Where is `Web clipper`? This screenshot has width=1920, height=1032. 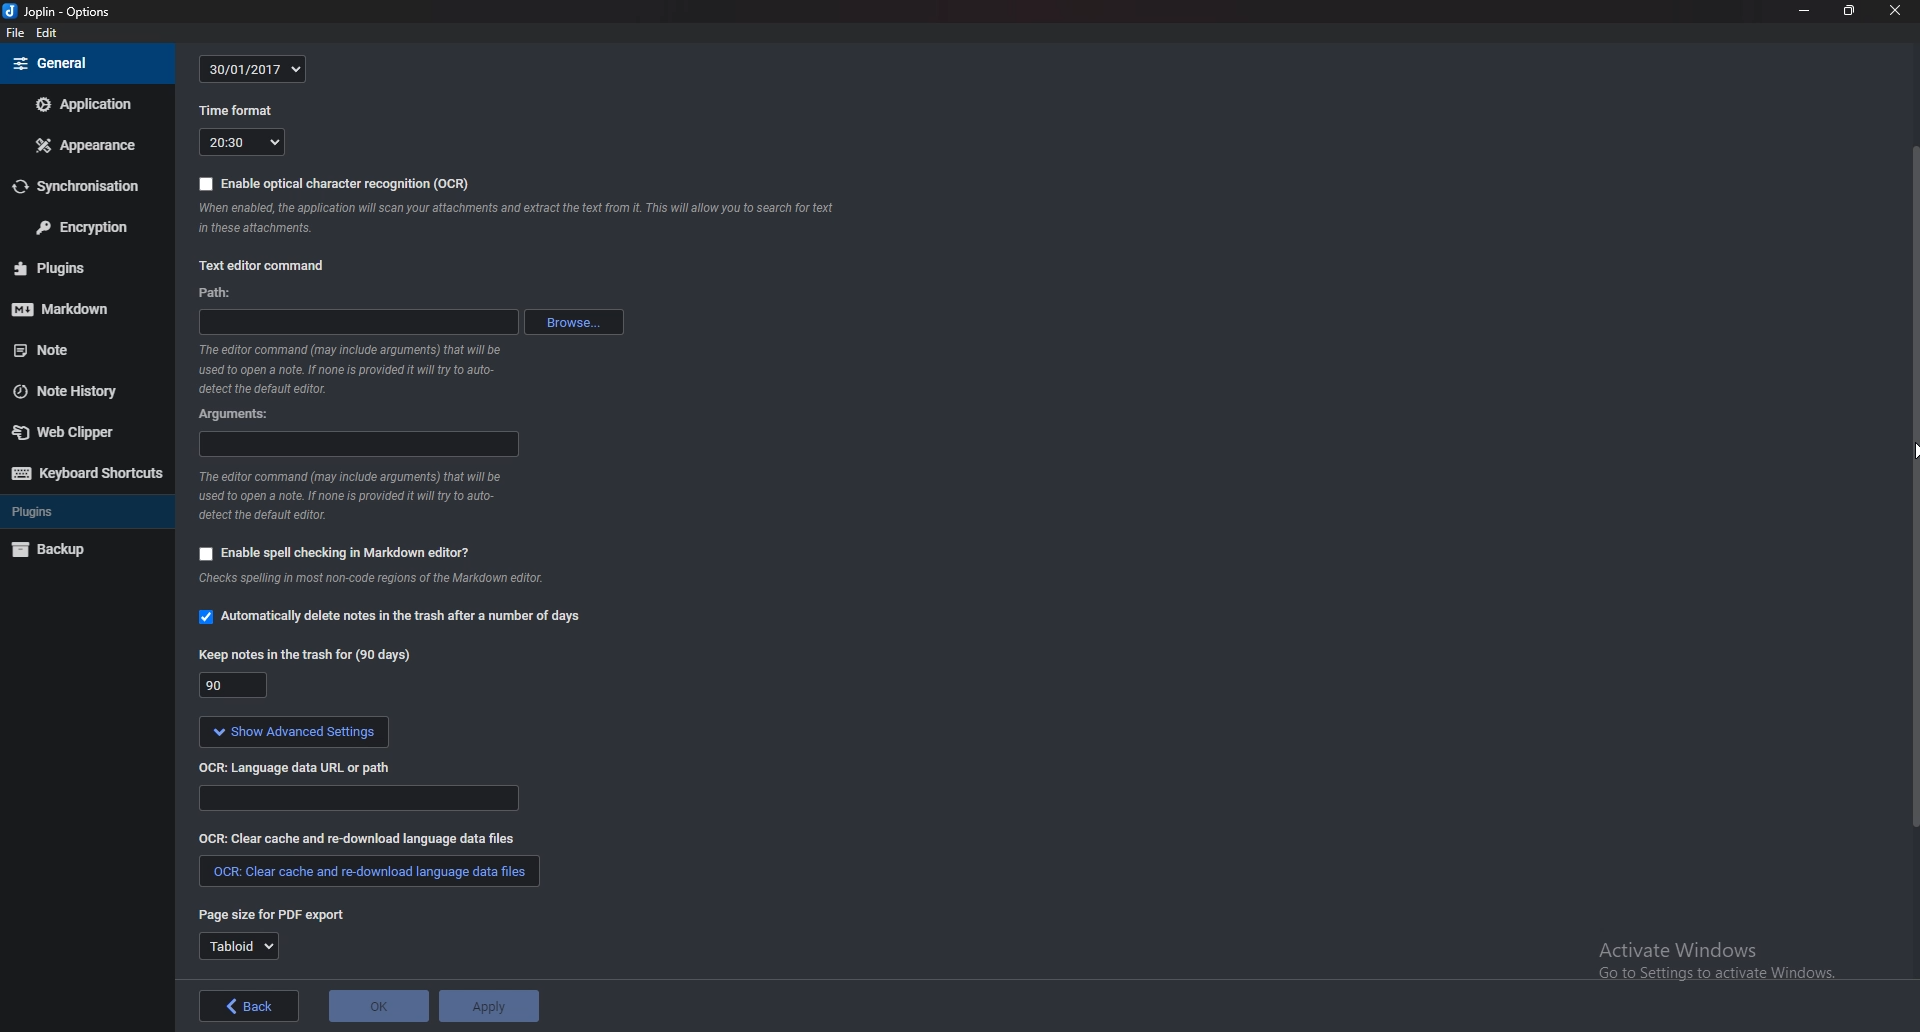 Web clipper is located at coordinates (82, 430).